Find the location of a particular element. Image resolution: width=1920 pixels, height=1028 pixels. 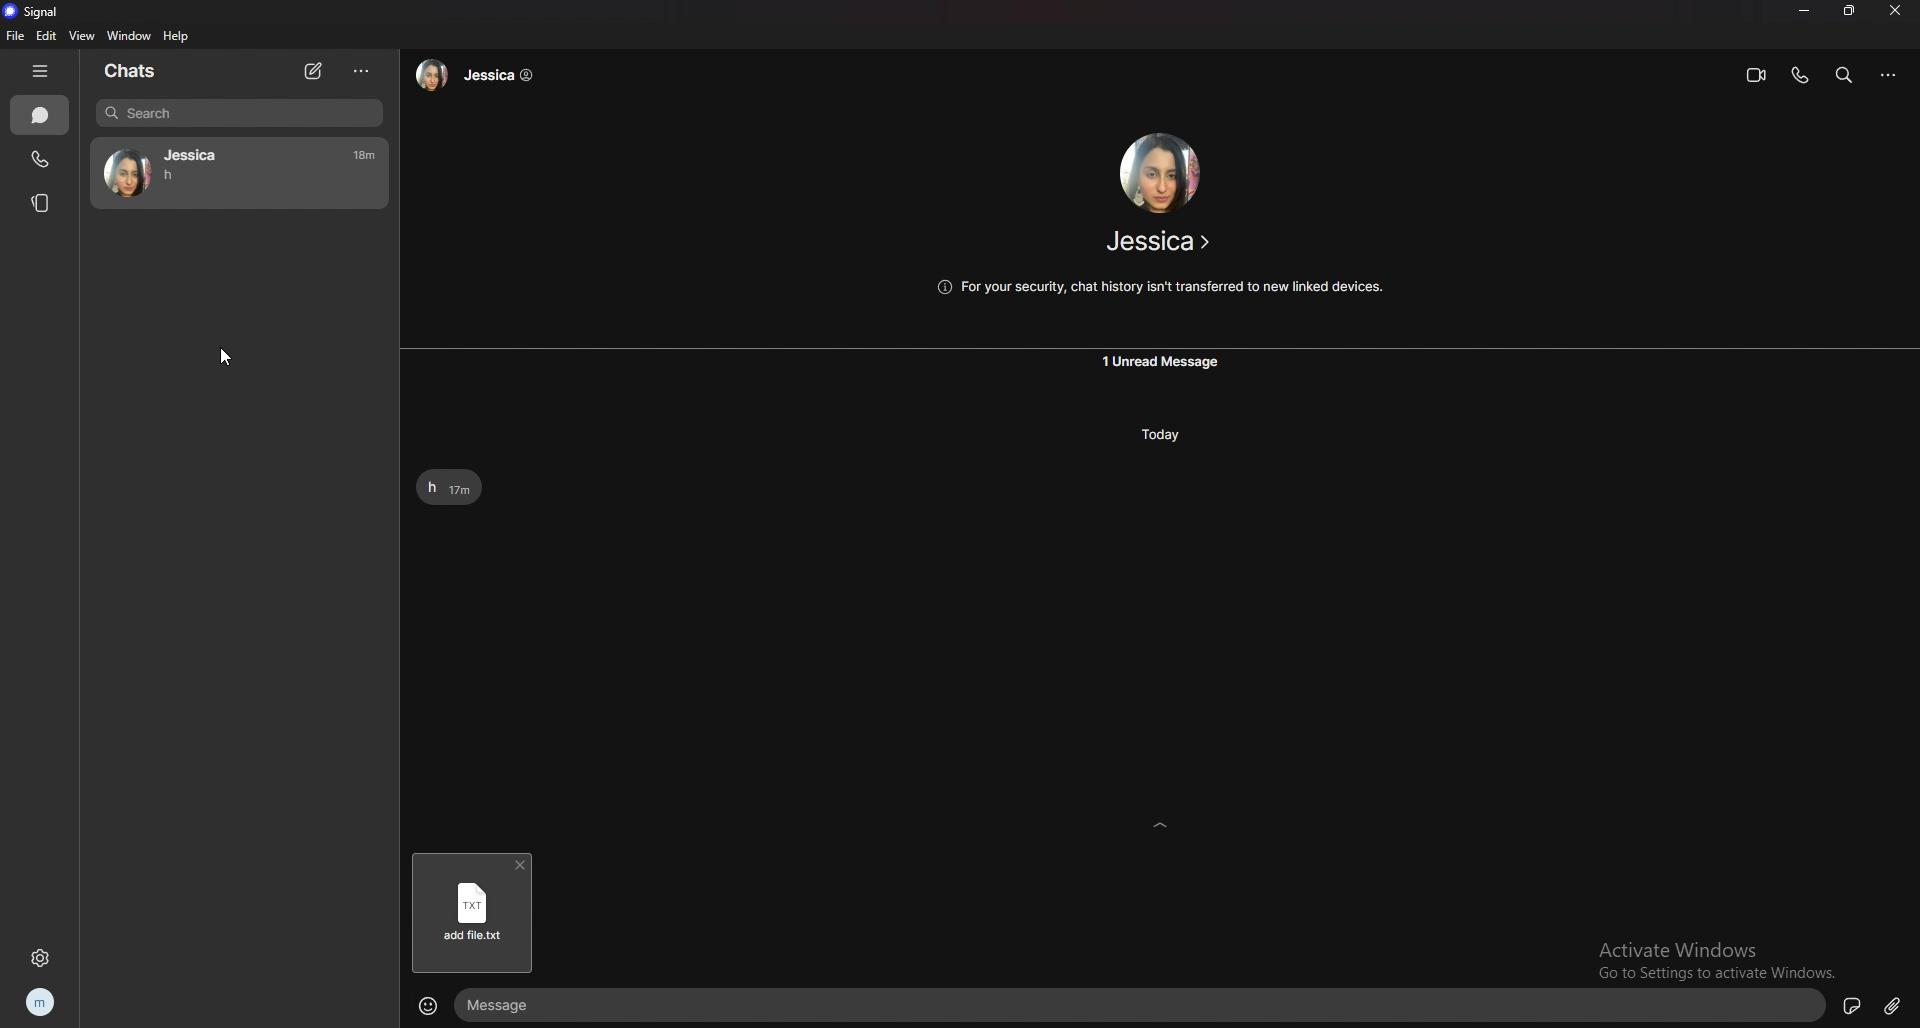

settings is located at coordinates (40, 958).